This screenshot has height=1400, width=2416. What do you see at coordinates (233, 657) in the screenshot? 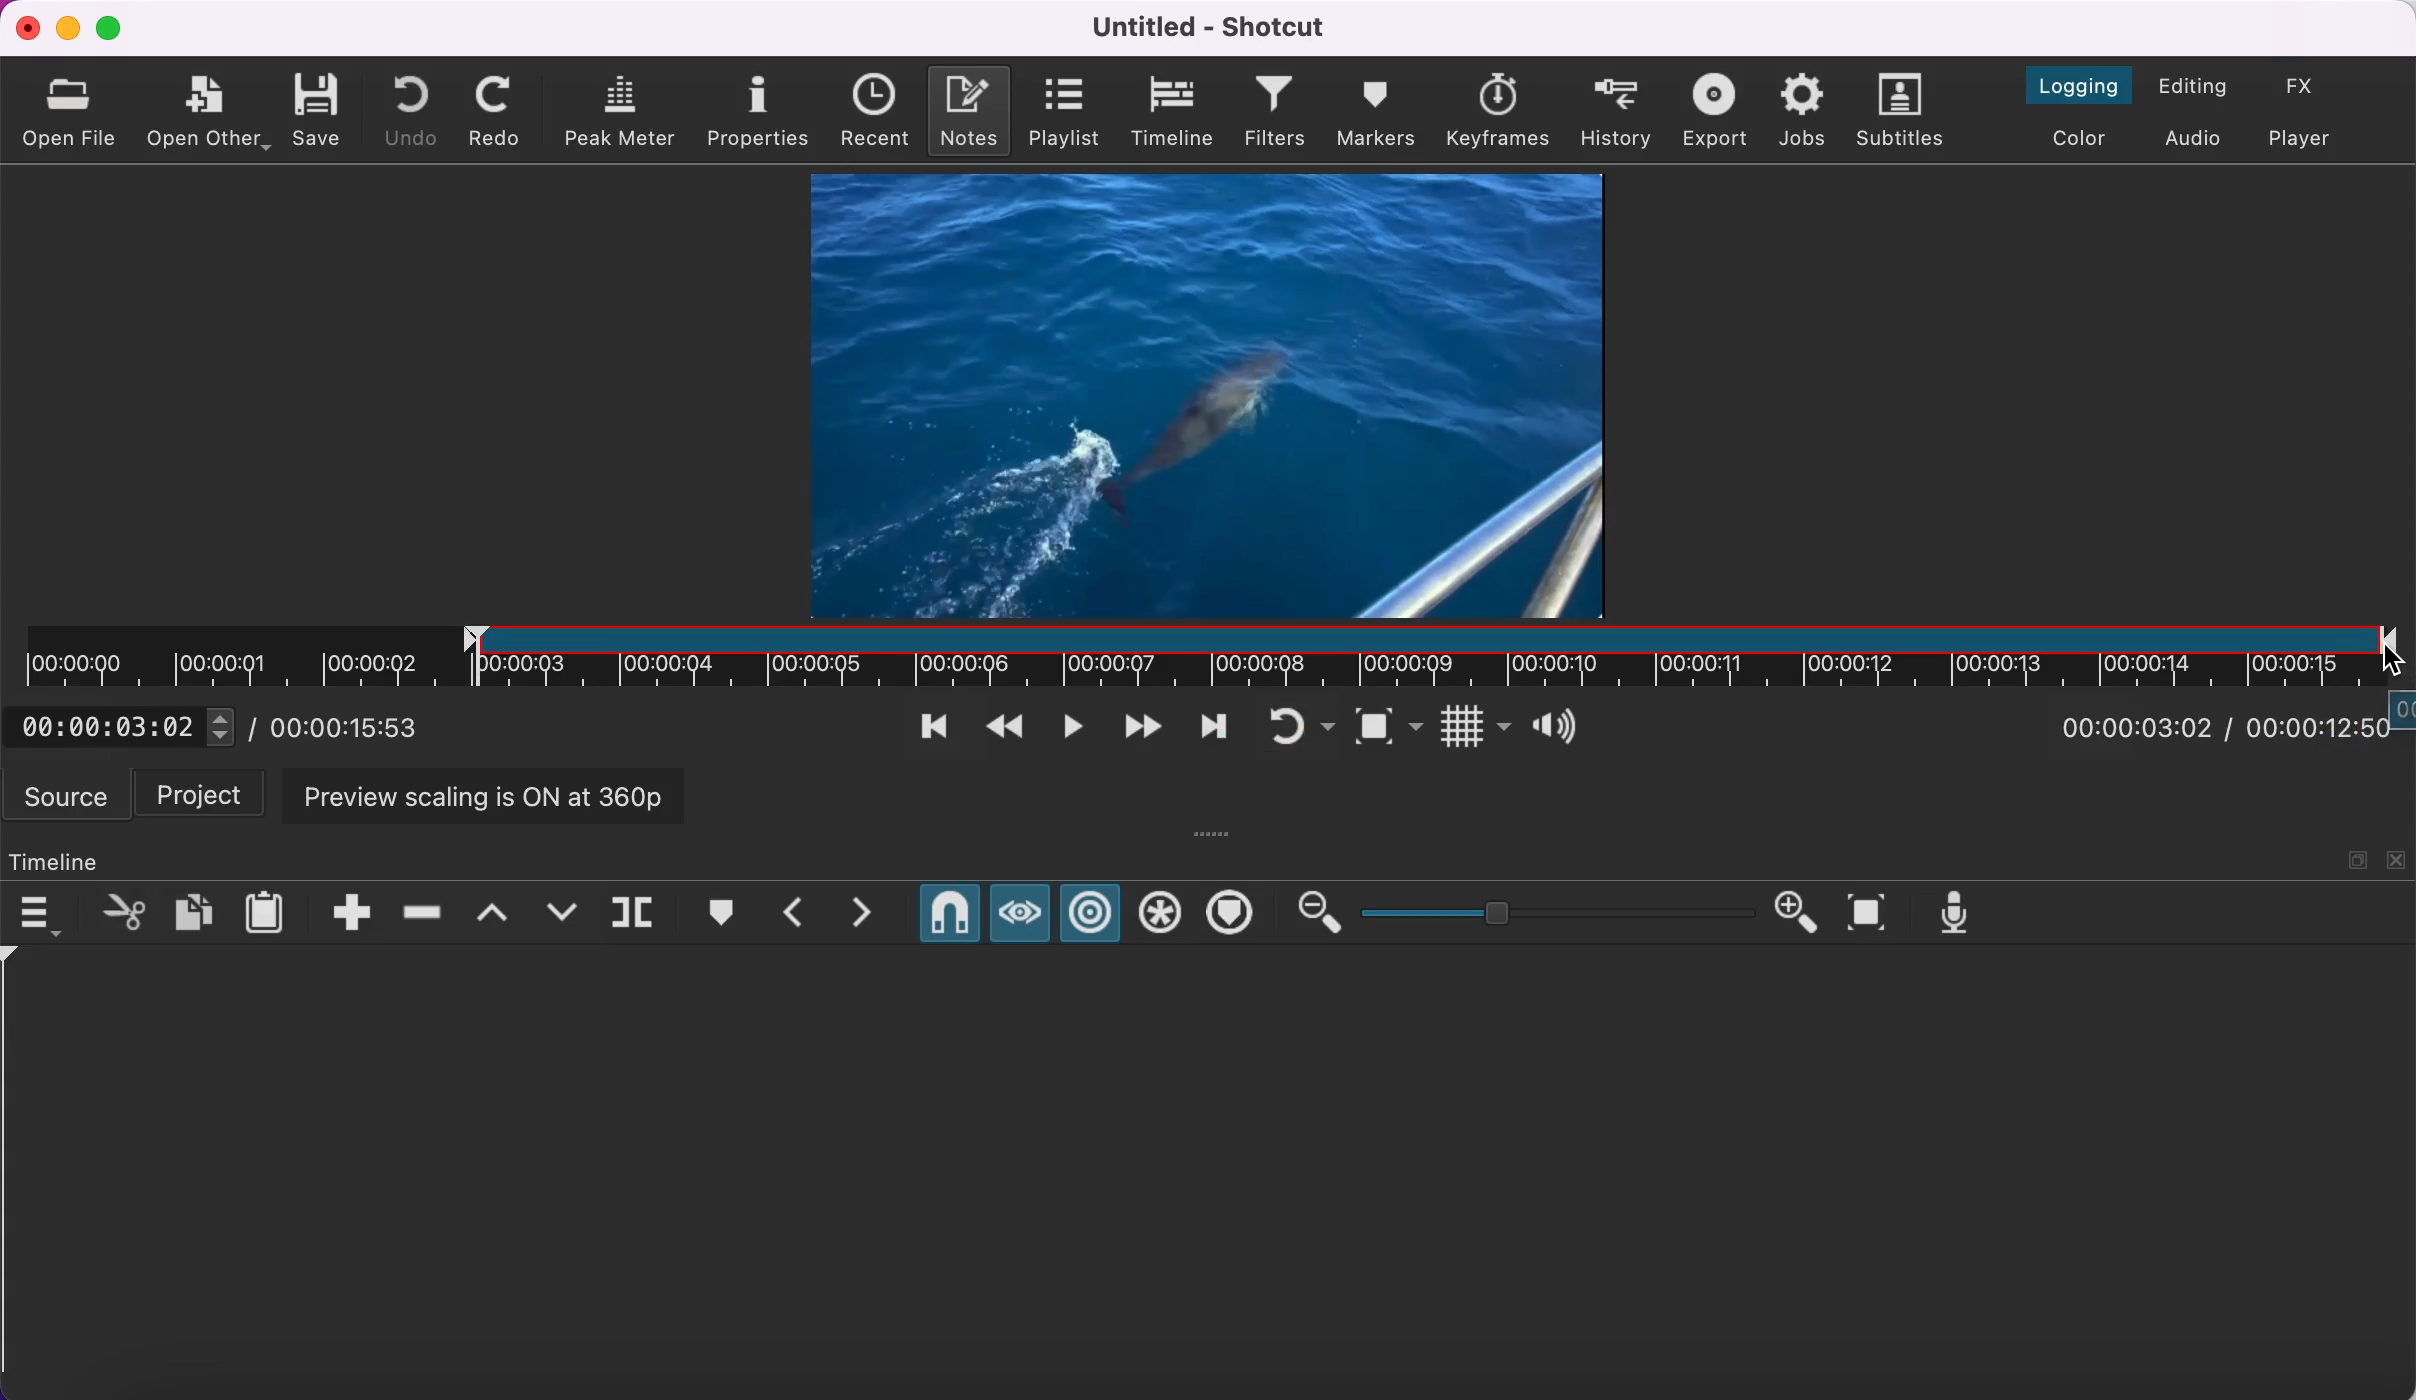
I see `unclipped timeline` at bounding box center [233, 657].